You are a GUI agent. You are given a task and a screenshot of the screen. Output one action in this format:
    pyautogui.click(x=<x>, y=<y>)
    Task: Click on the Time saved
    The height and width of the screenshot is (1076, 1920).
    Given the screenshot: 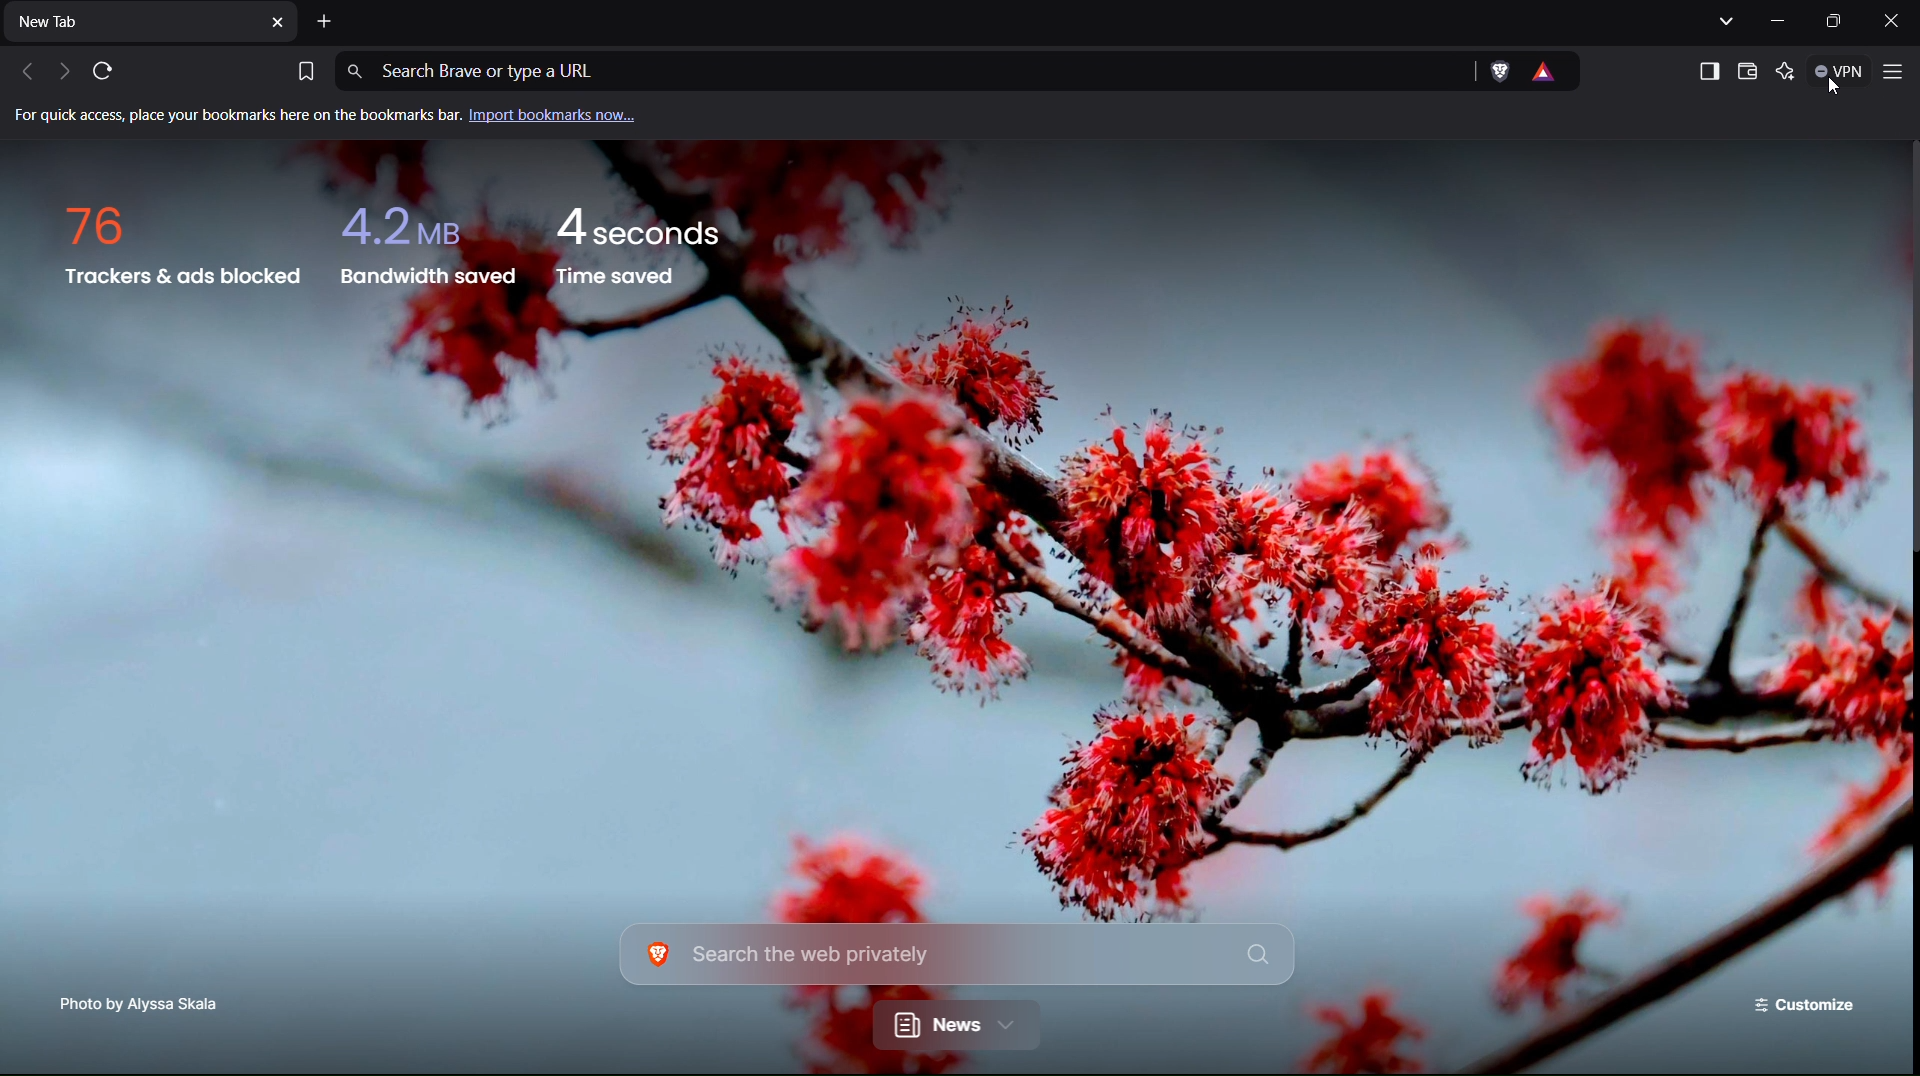 What is the action you would take?
    pyautogui.click(x=639, y=249)
    